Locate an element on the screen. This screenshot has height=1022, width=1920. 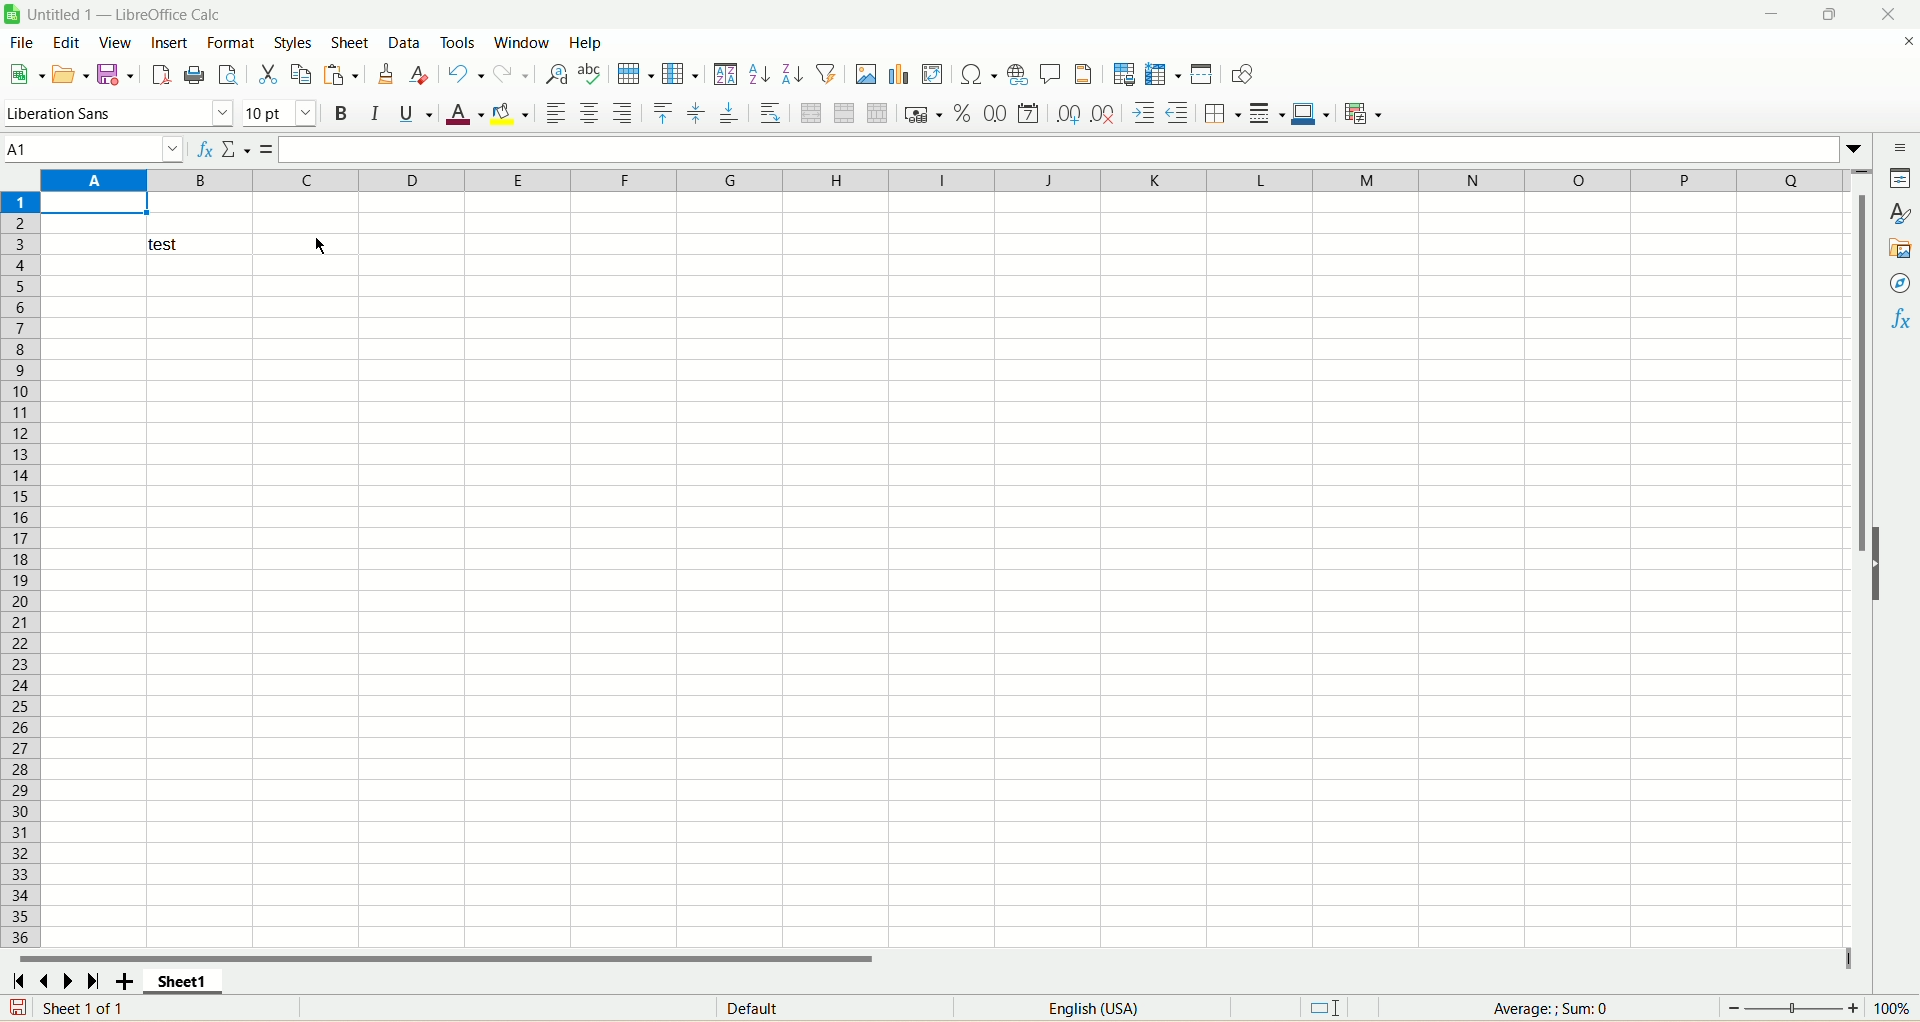
Navigator is located at coordinates (1898, 283).